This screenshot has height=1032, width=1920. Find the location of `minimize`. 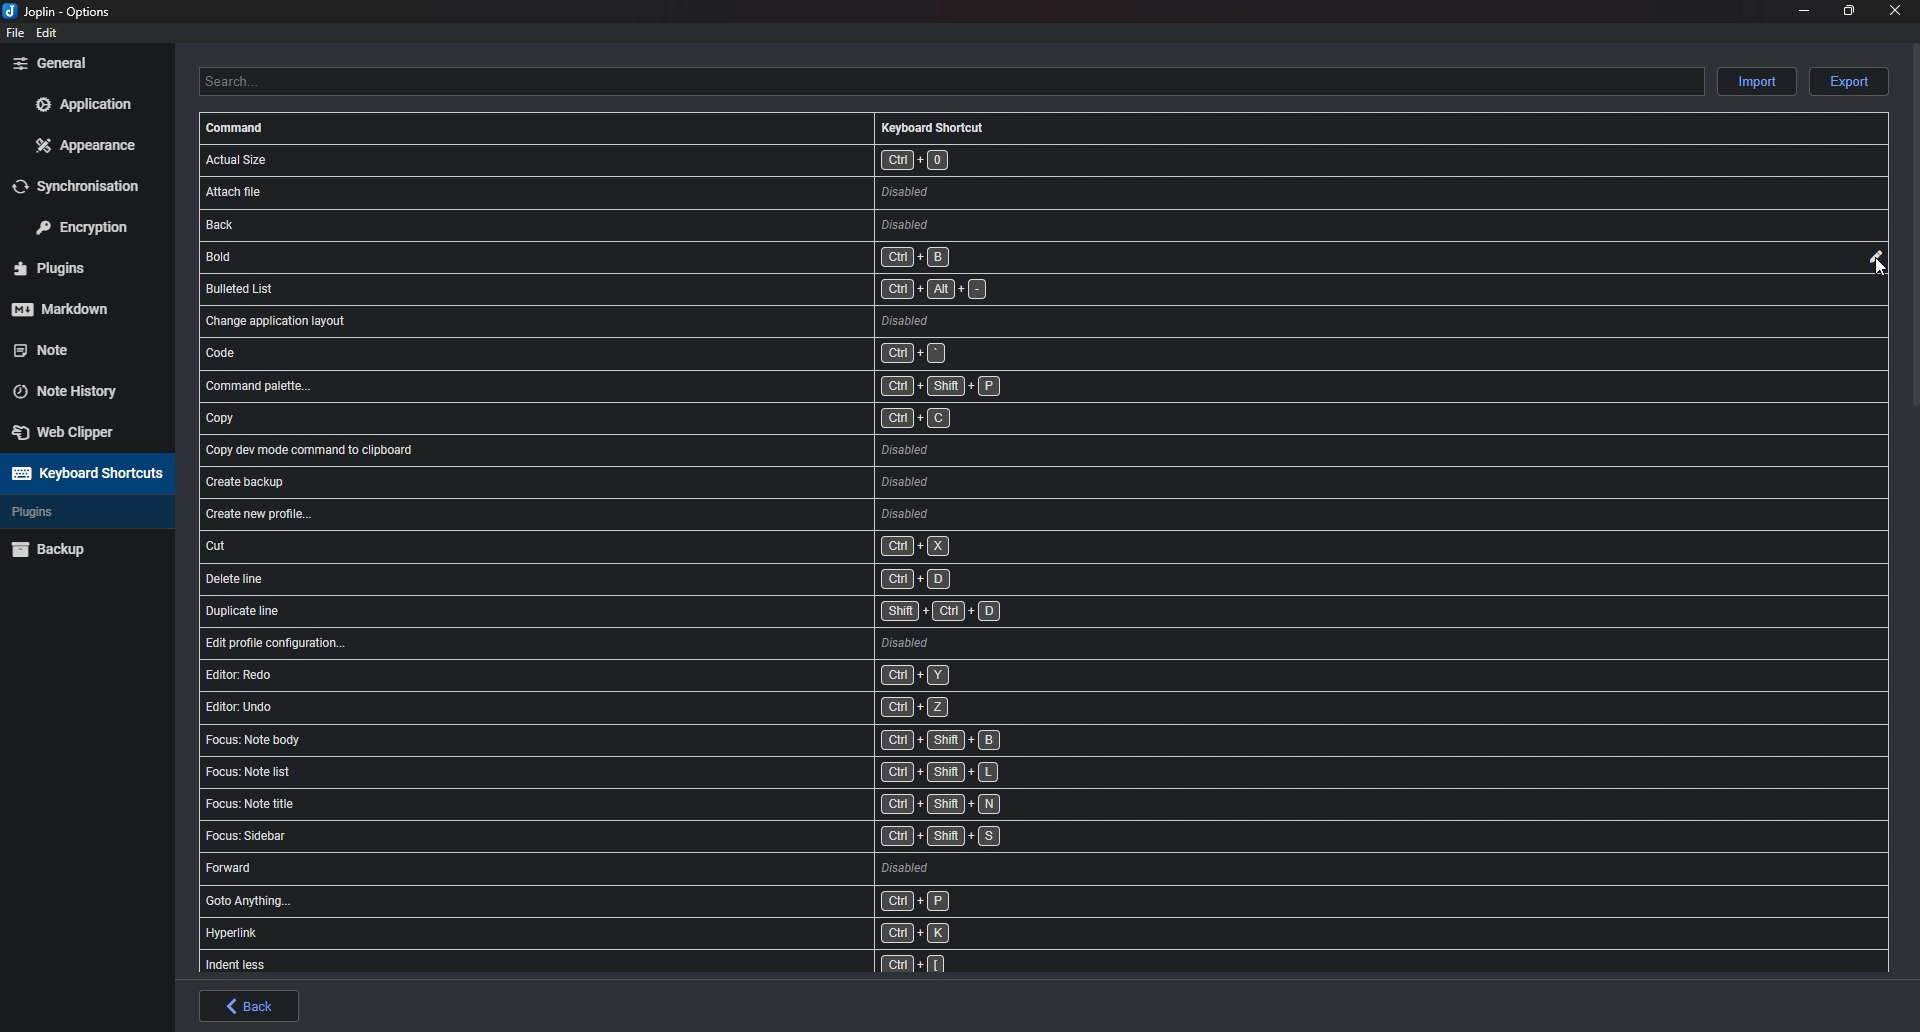

minimize is located at coordinates (1805, 9).